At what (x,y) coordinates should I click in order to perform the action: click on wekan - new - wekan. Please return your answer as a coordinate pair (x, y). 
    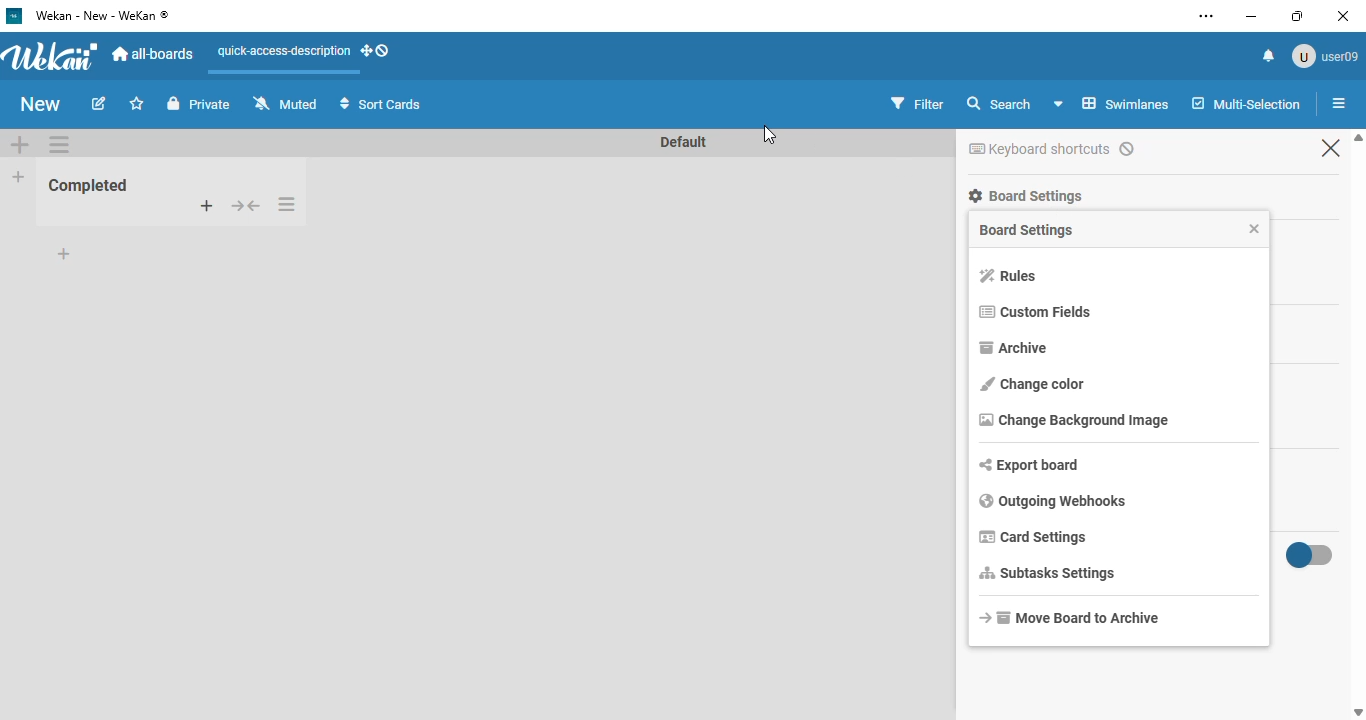
    Looking at the image, I should click on (102, 16).